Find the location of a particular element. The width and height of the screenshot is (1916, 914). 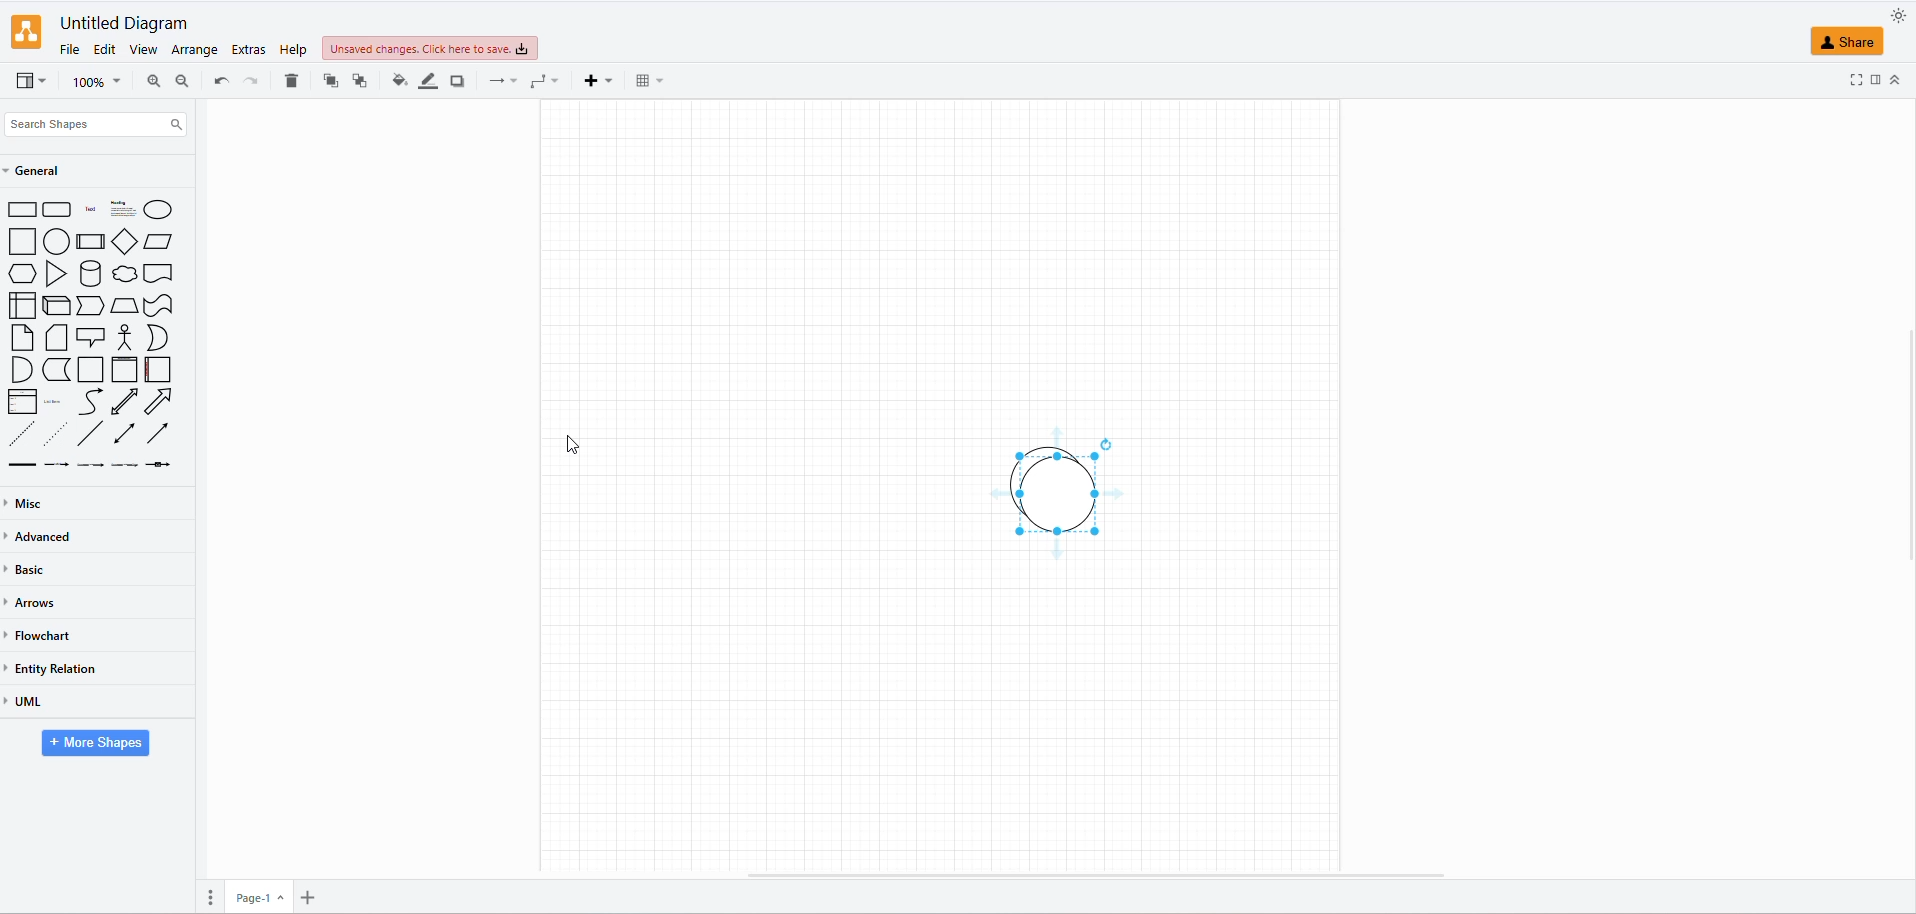

RECTANGLE is located at coordinates (20, 209).